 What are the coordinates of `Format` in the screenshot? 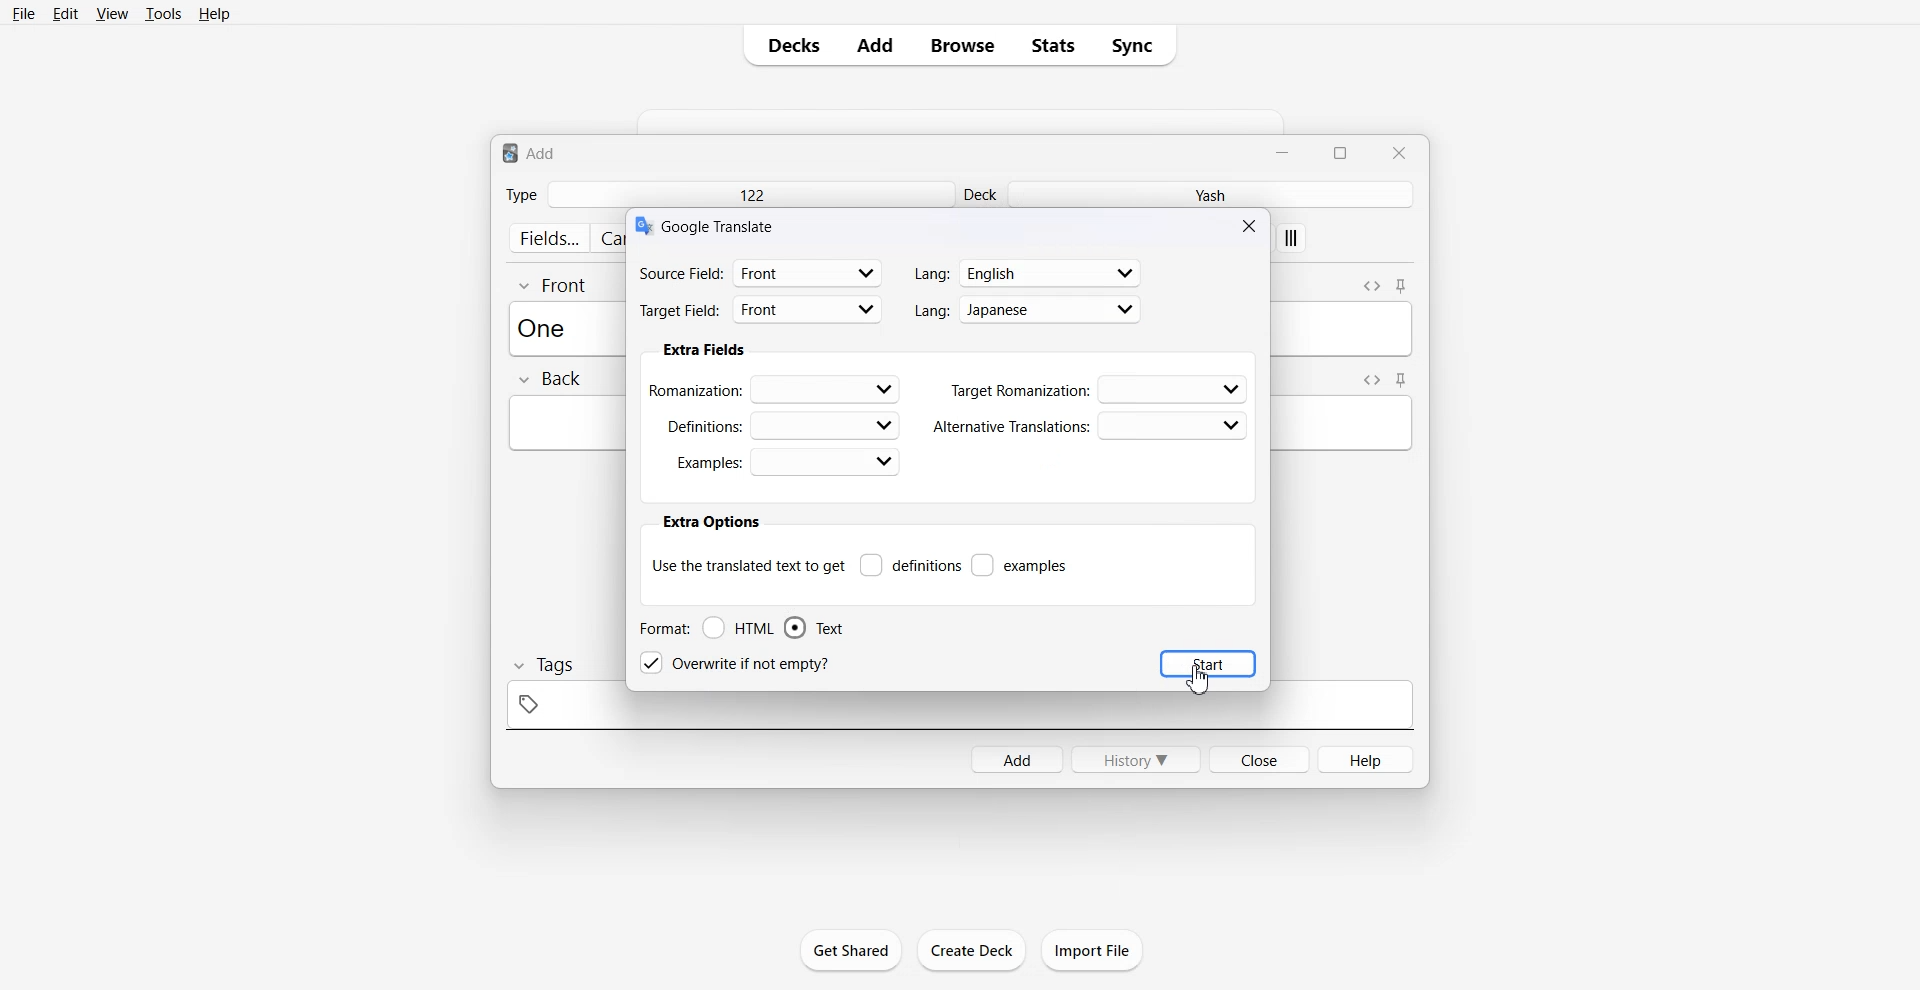 It's located at (663, 628).